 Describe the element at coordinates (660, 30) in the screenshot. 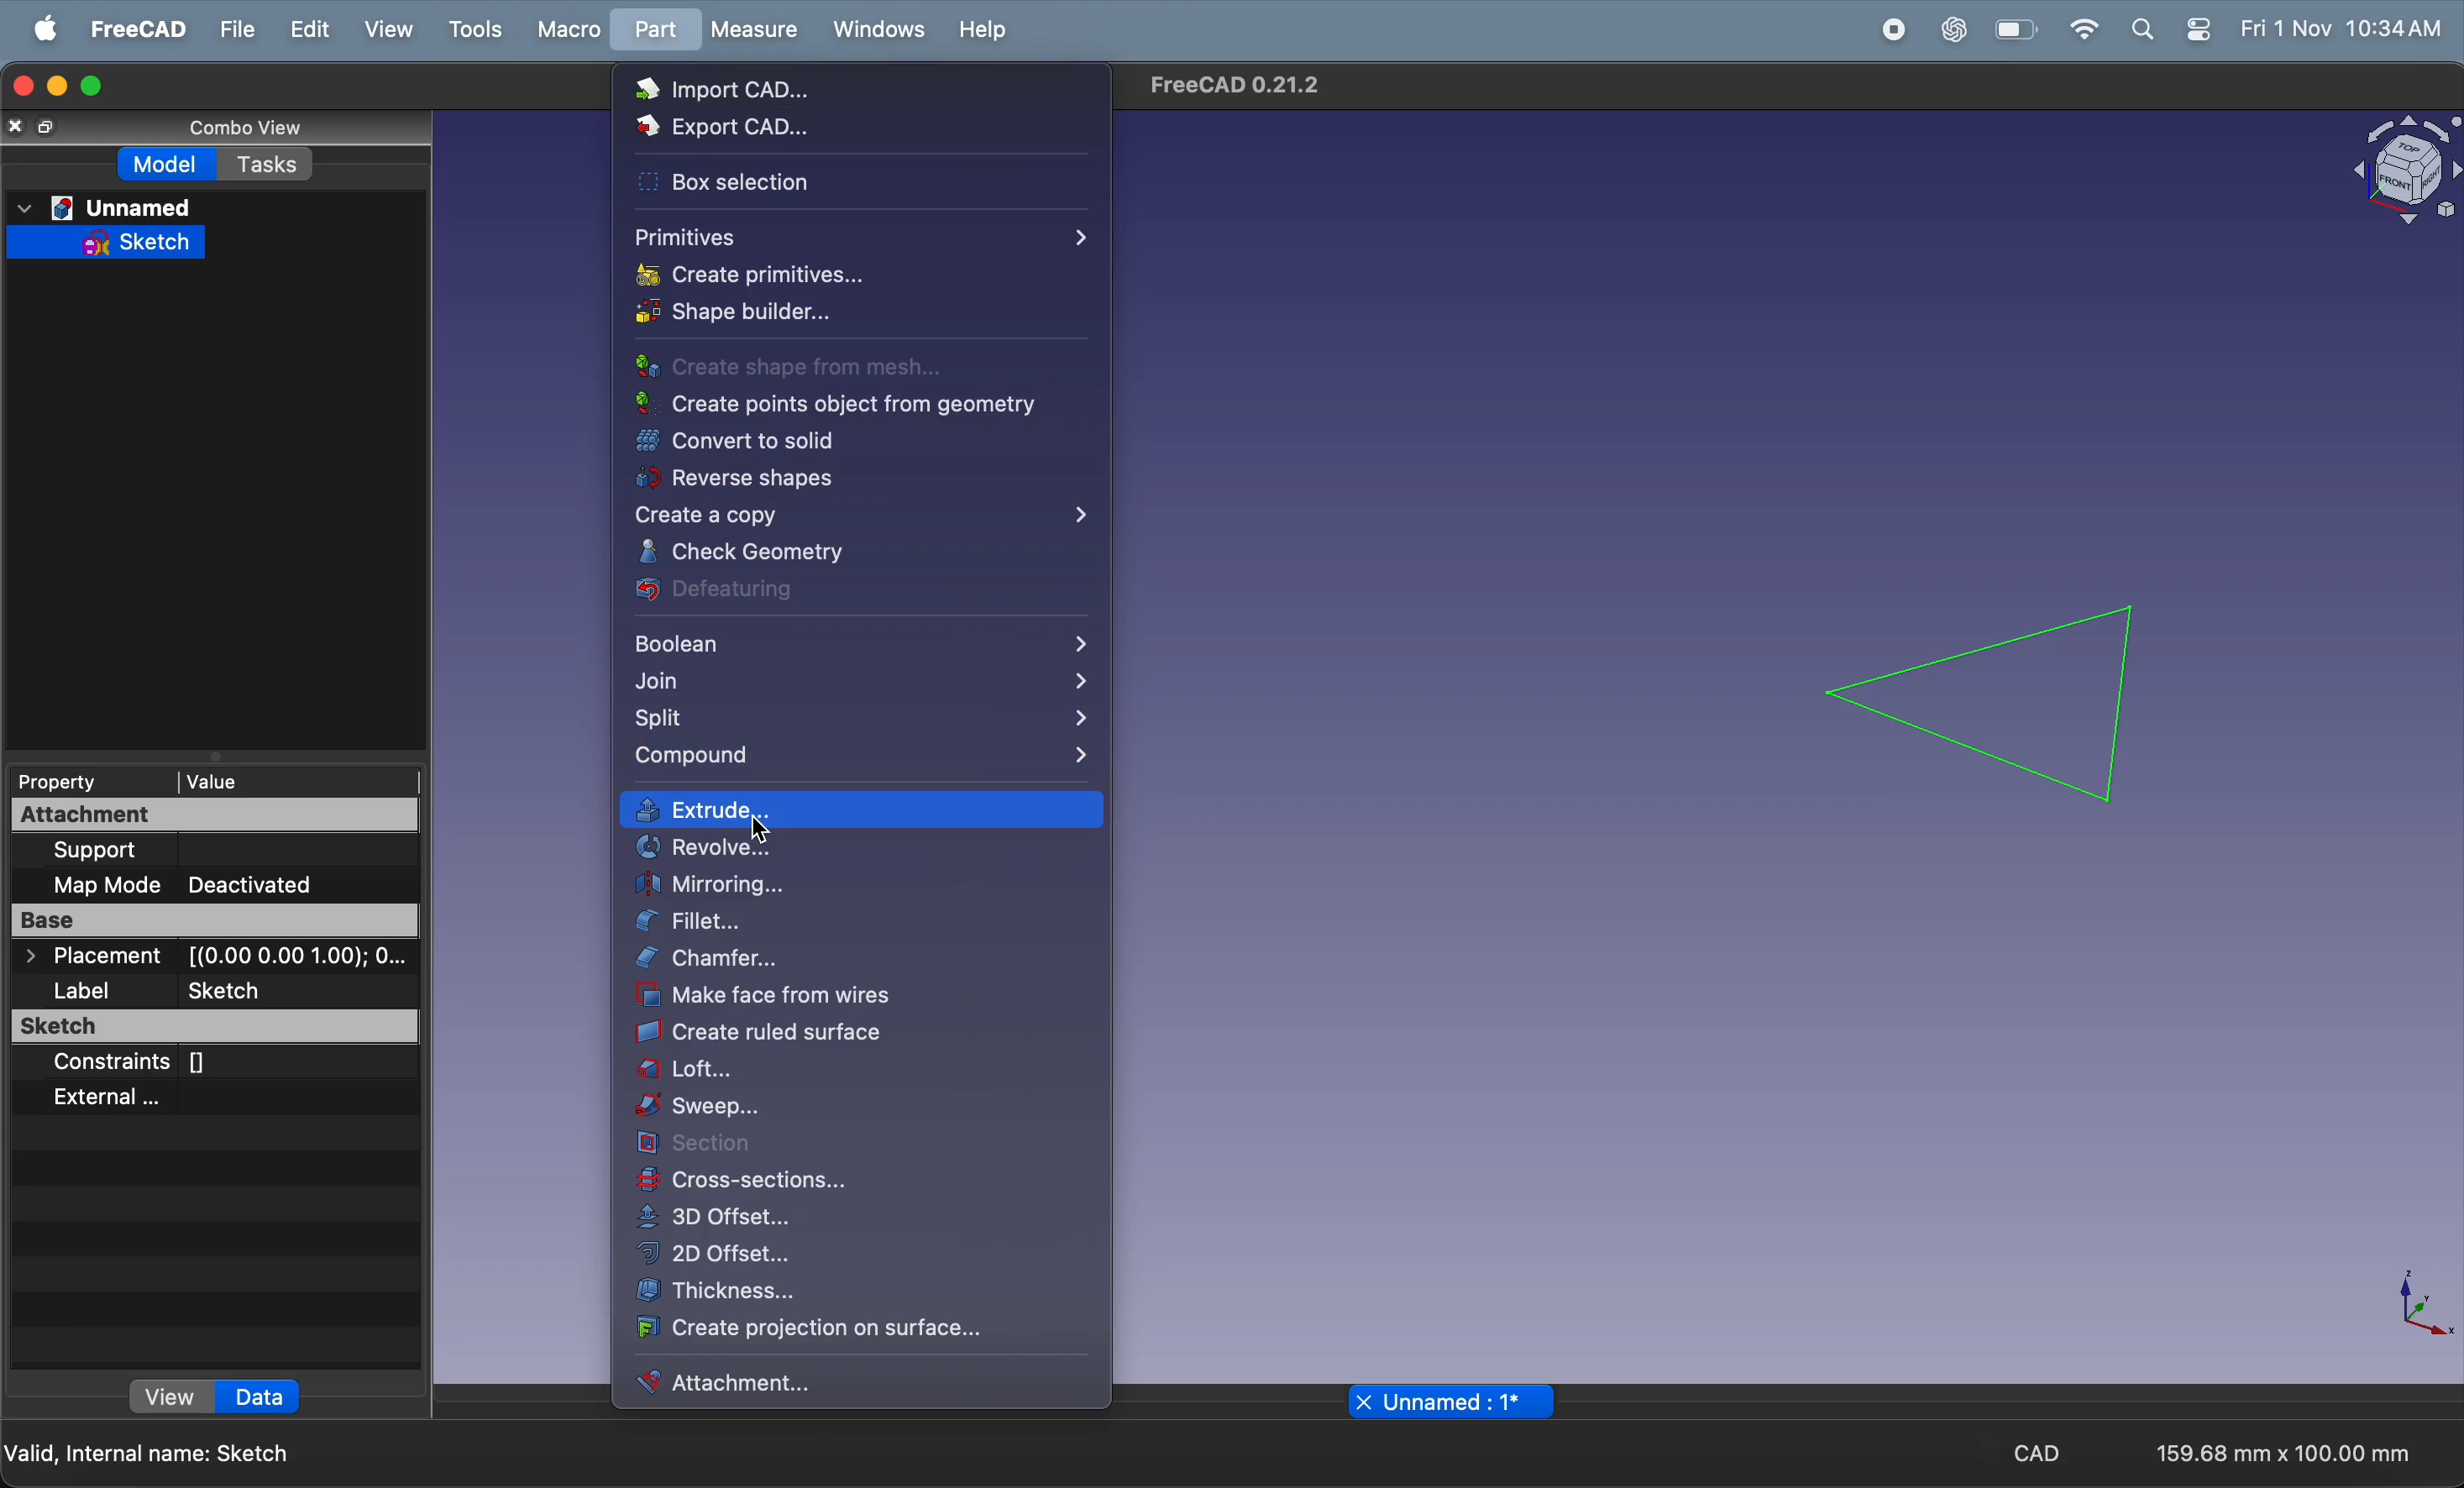

I see `part` at that location.